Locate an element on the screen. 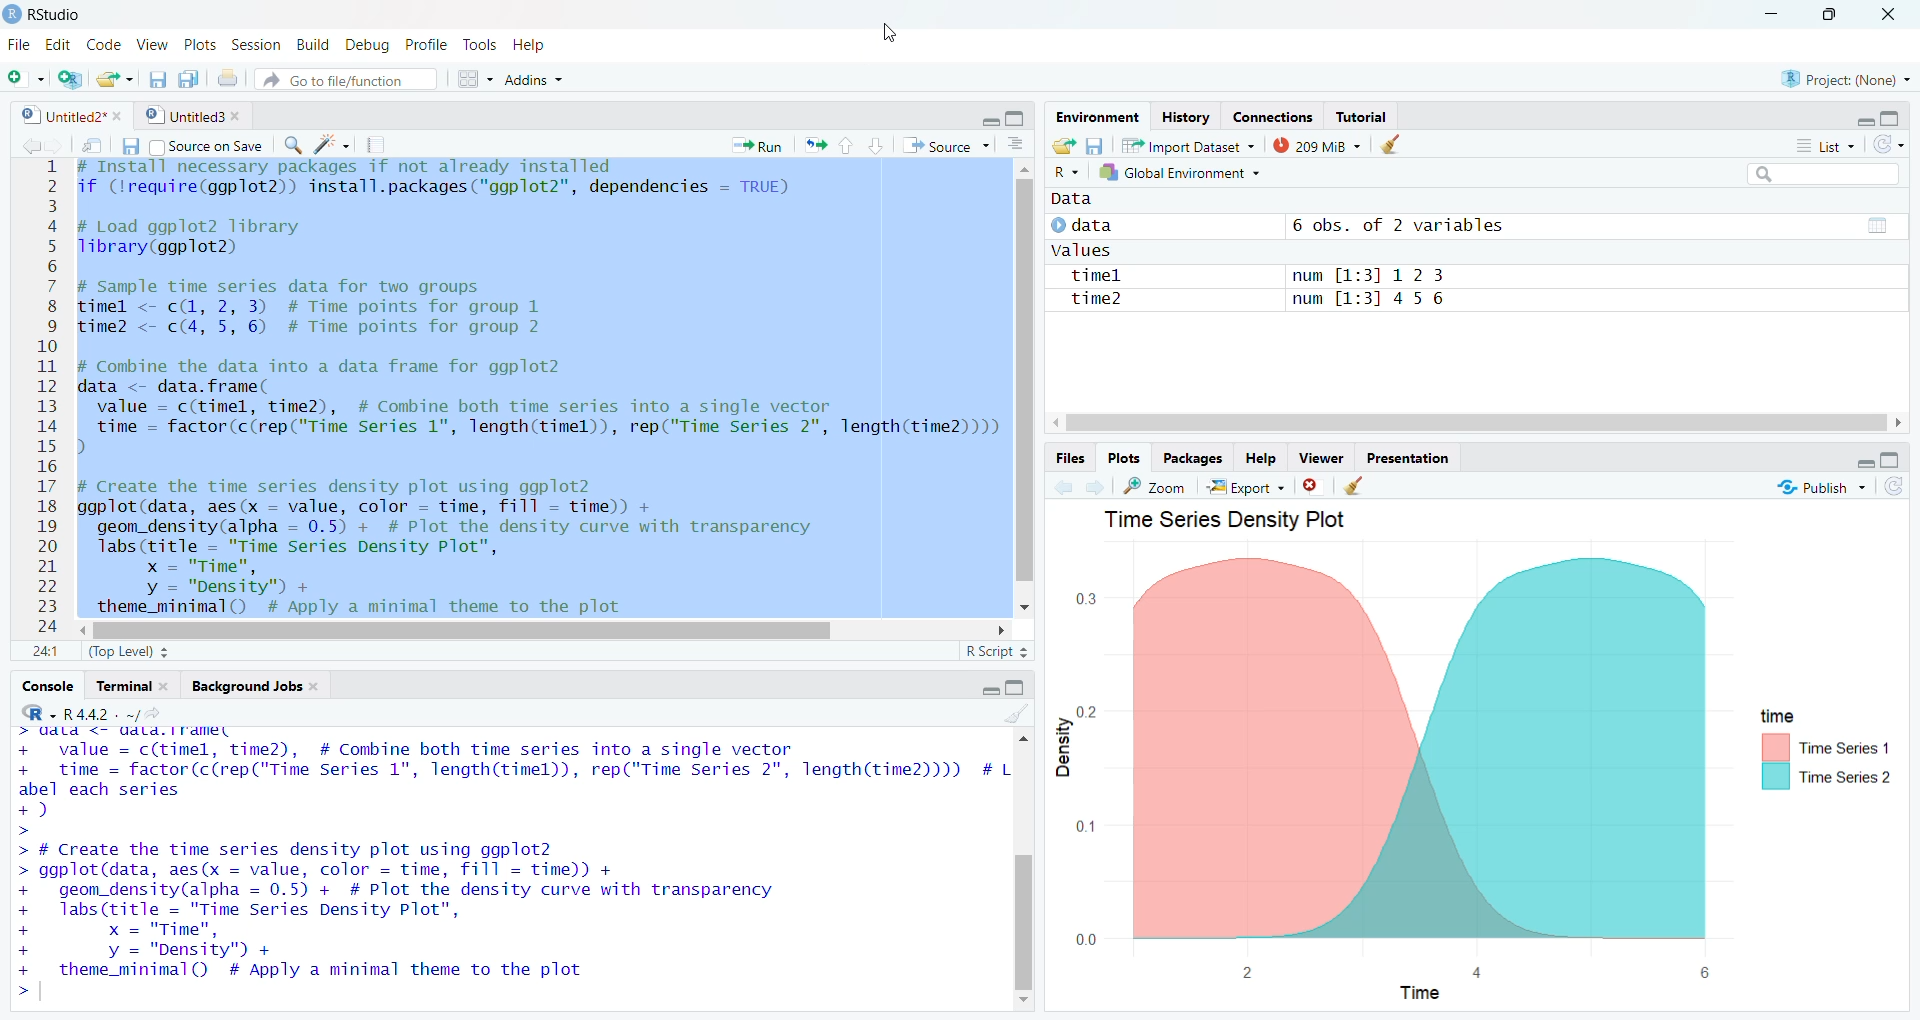  Connections is located at coordinates (1273, 116).